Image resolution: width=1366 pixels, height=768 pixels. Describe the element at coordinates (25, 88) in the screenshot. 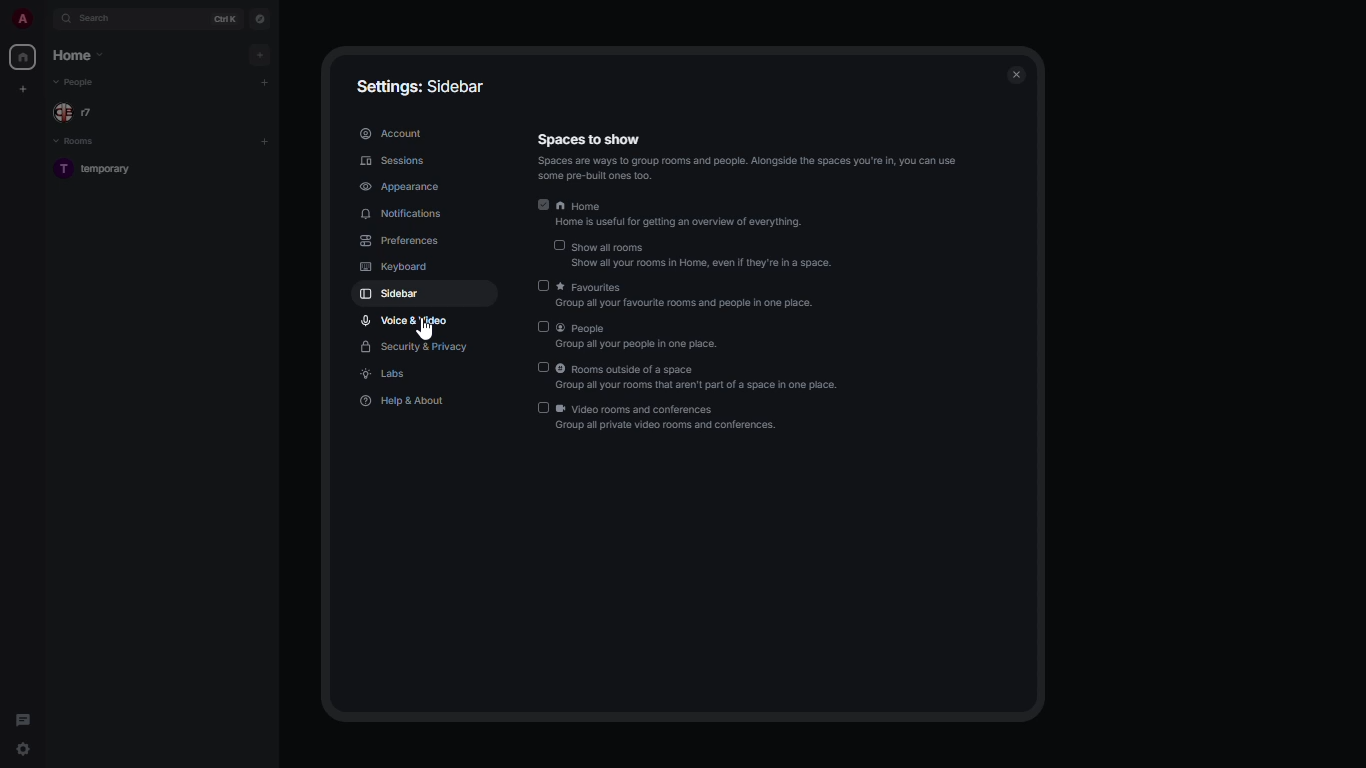

I see `create new space` at that location.